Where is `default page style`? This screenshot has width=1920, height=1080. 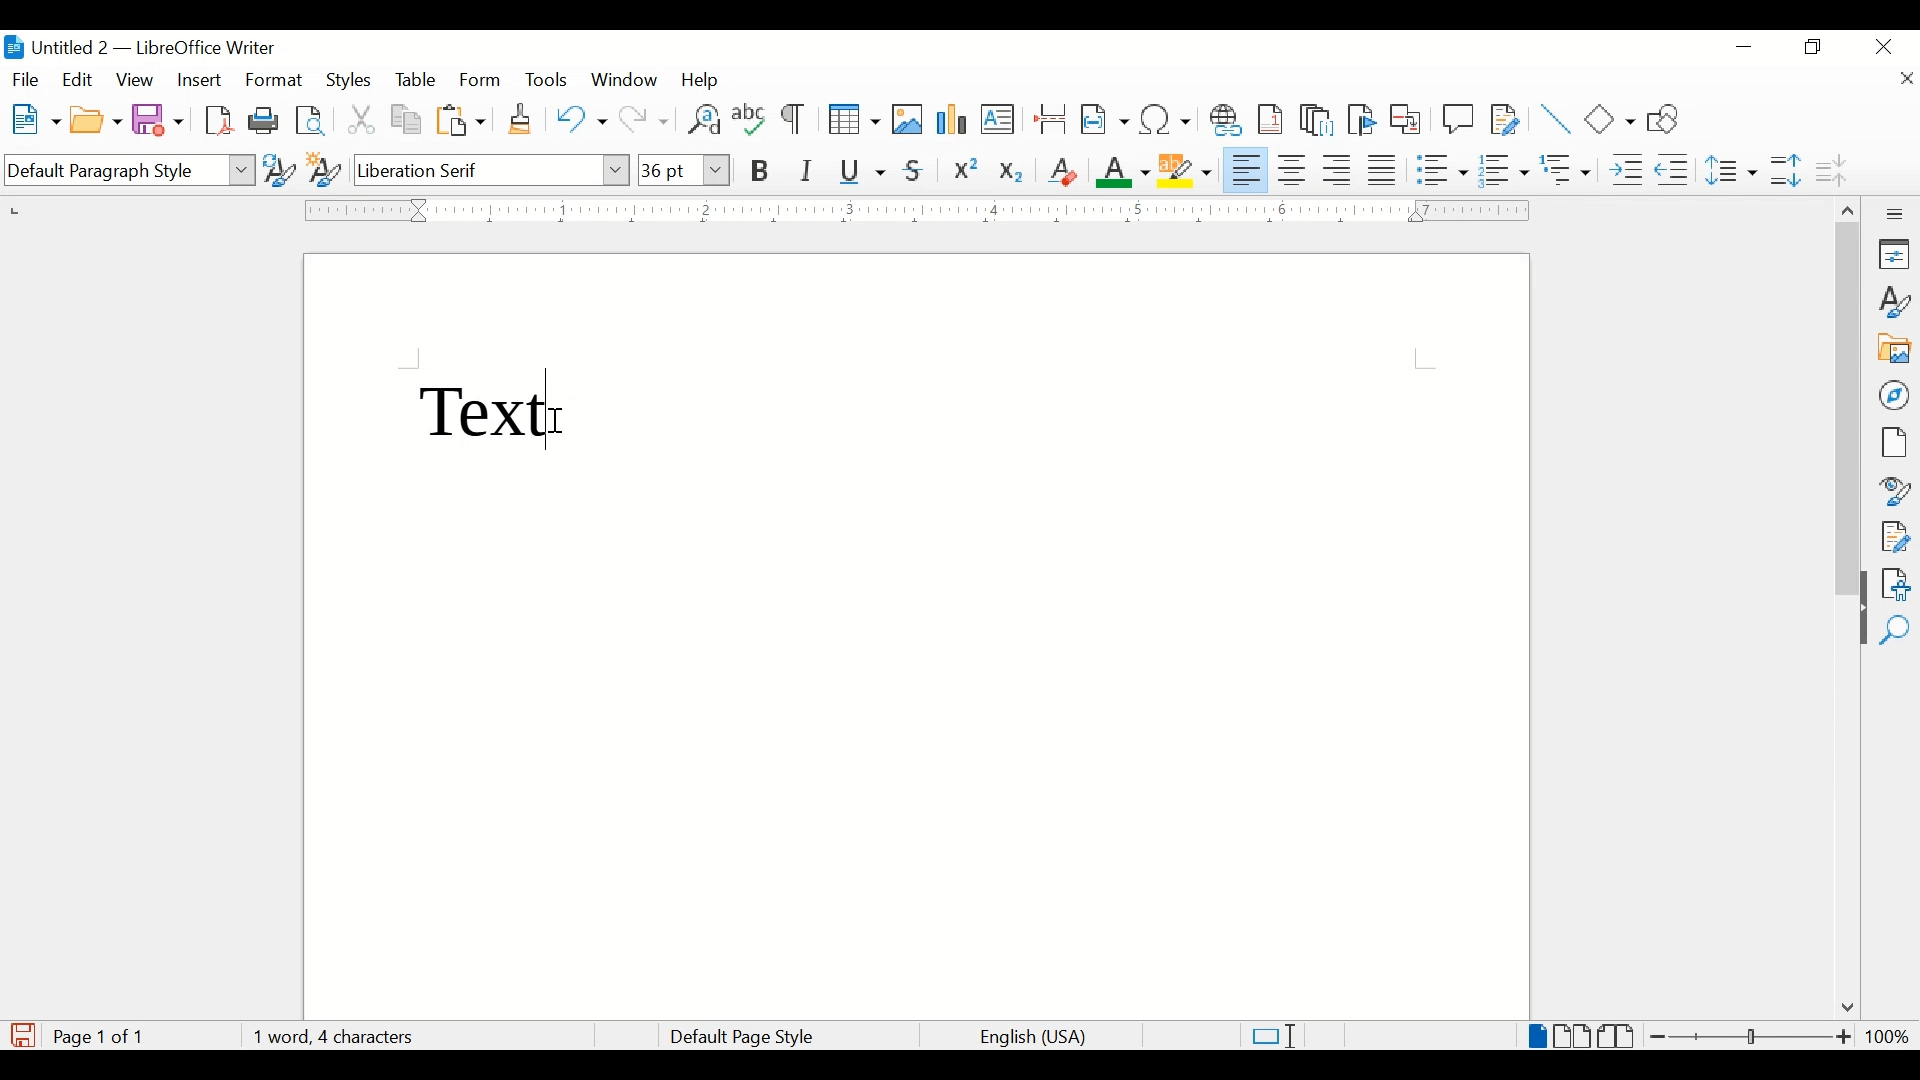 default page style is located at coordinates (738, 1037).